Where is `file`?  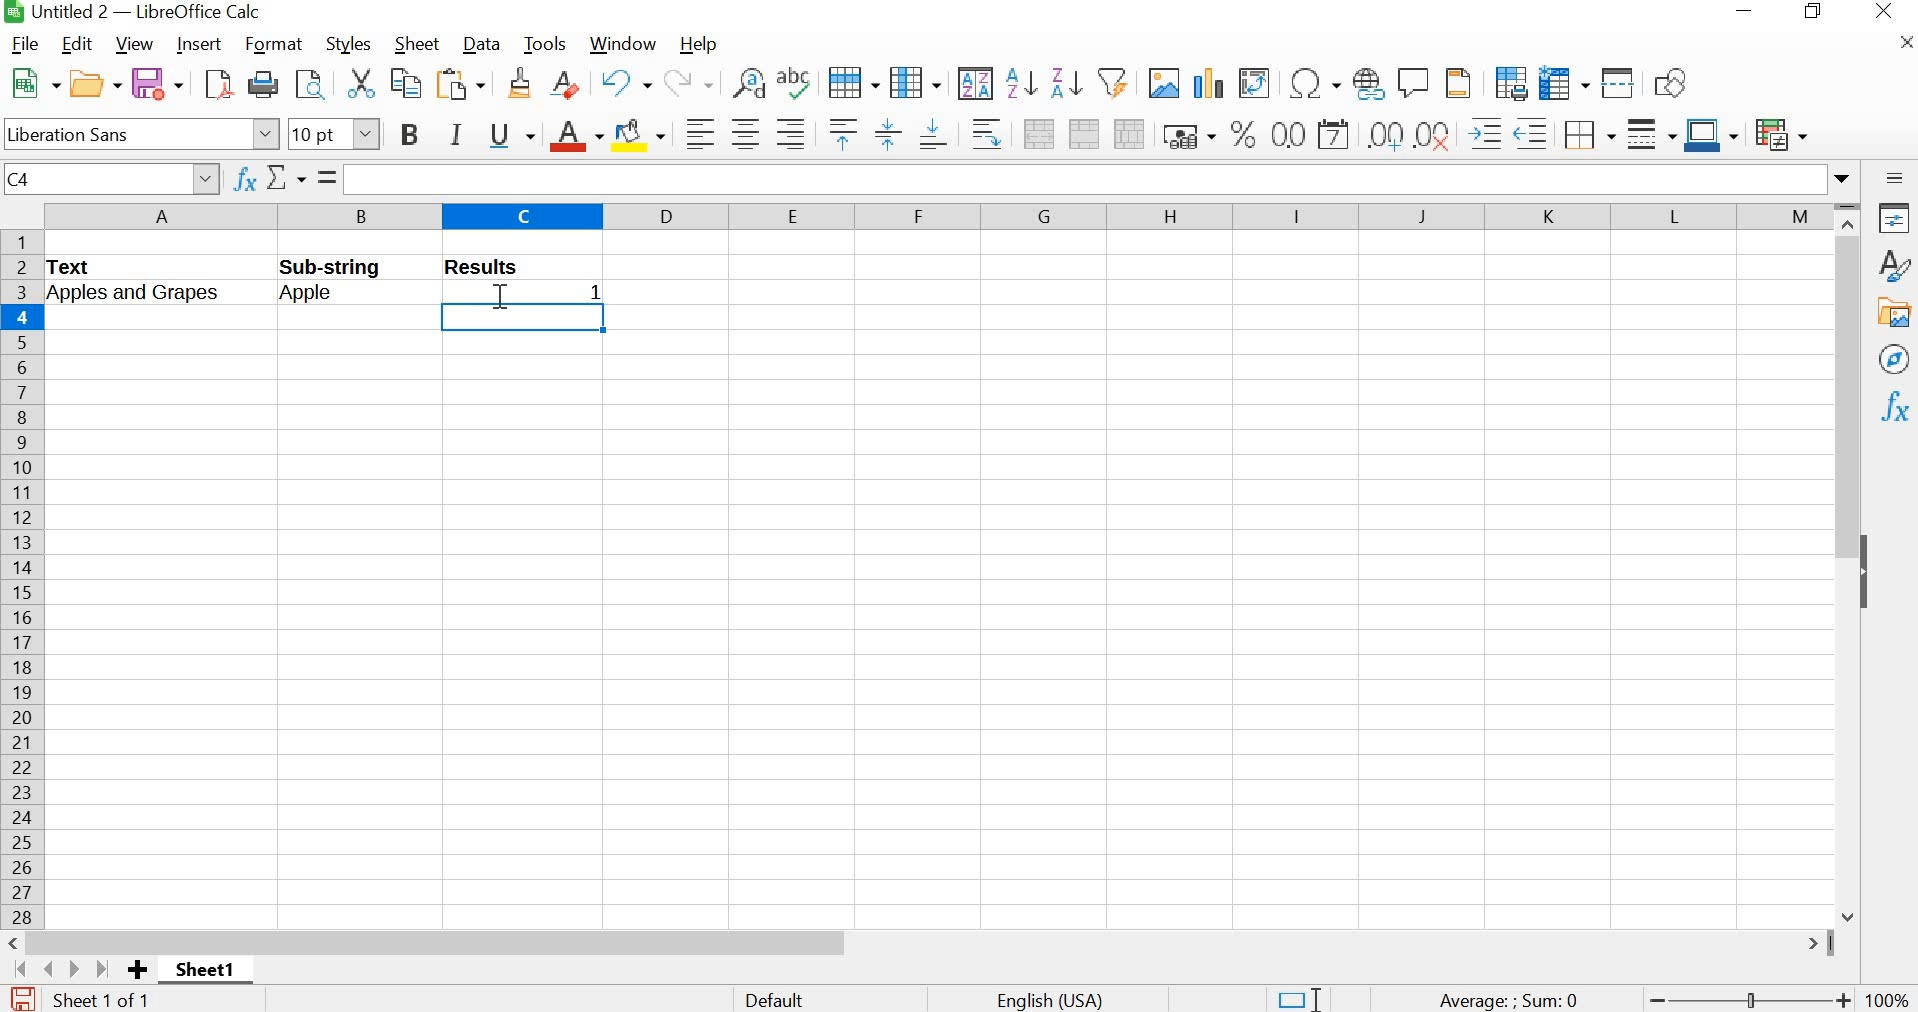 file is located at coordinates (21, 43).